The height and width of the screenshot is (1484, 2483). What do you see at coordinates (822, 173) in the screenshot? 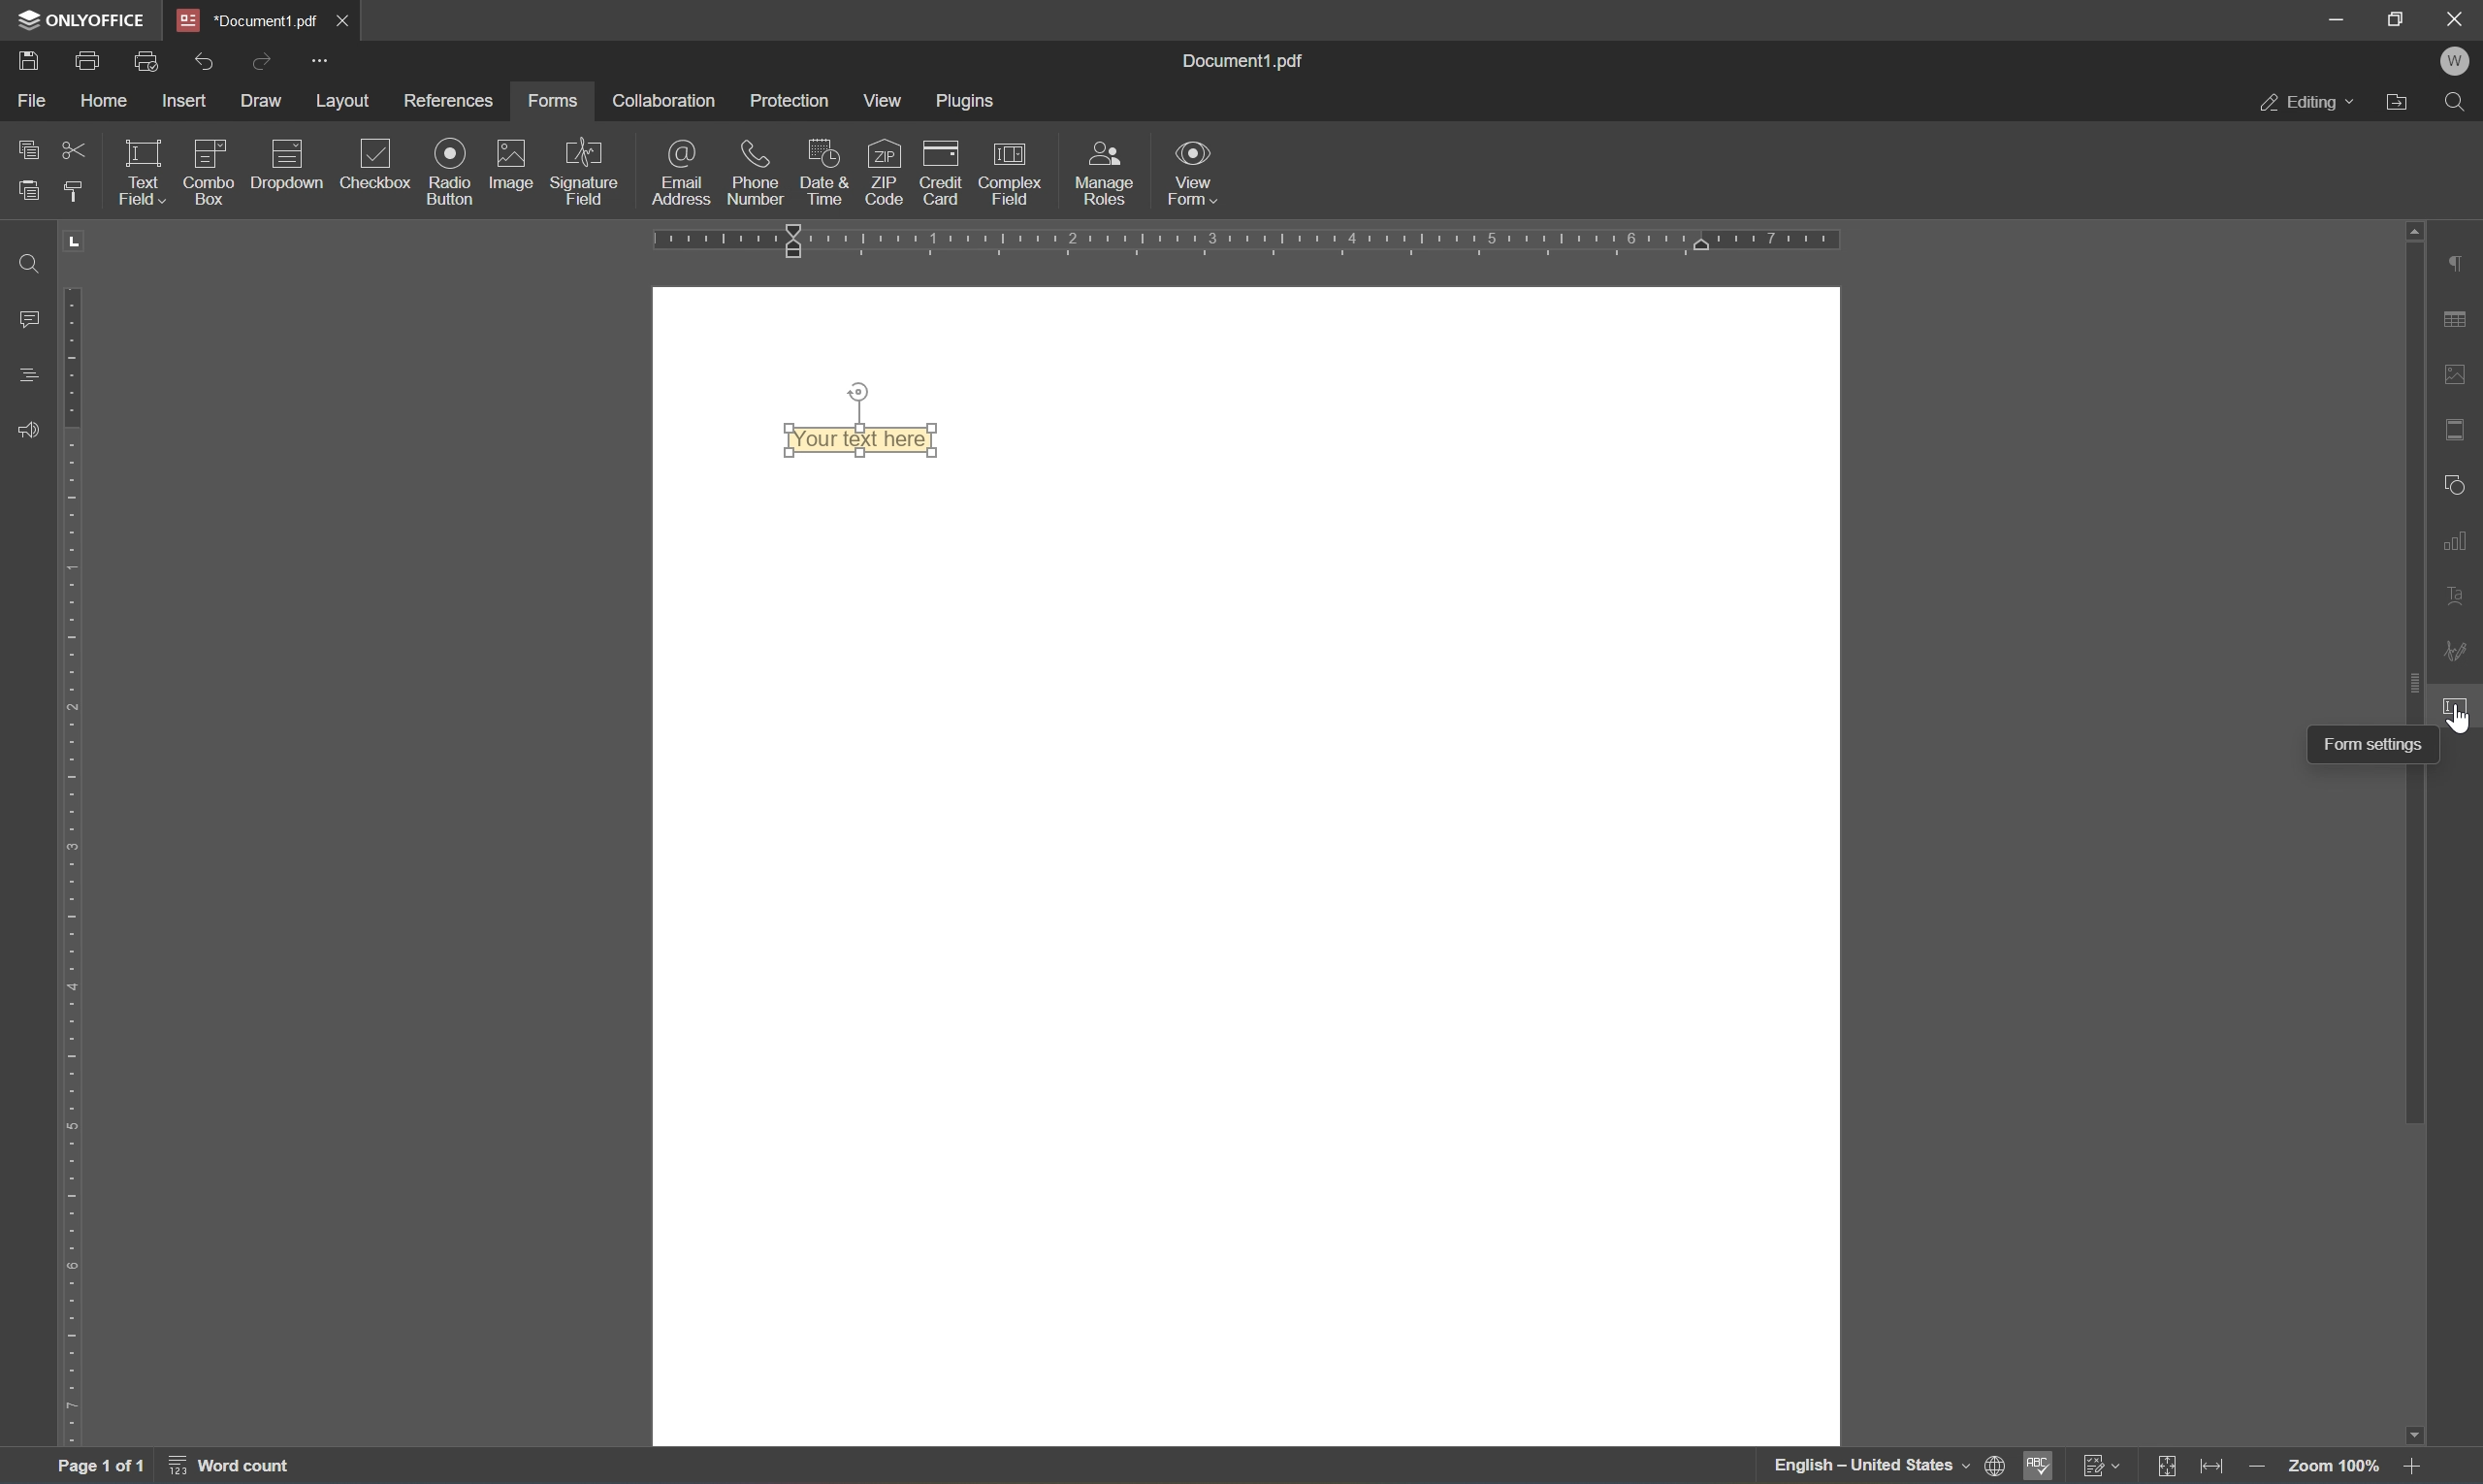
I see `date and time` at bounding box center [822, 173].